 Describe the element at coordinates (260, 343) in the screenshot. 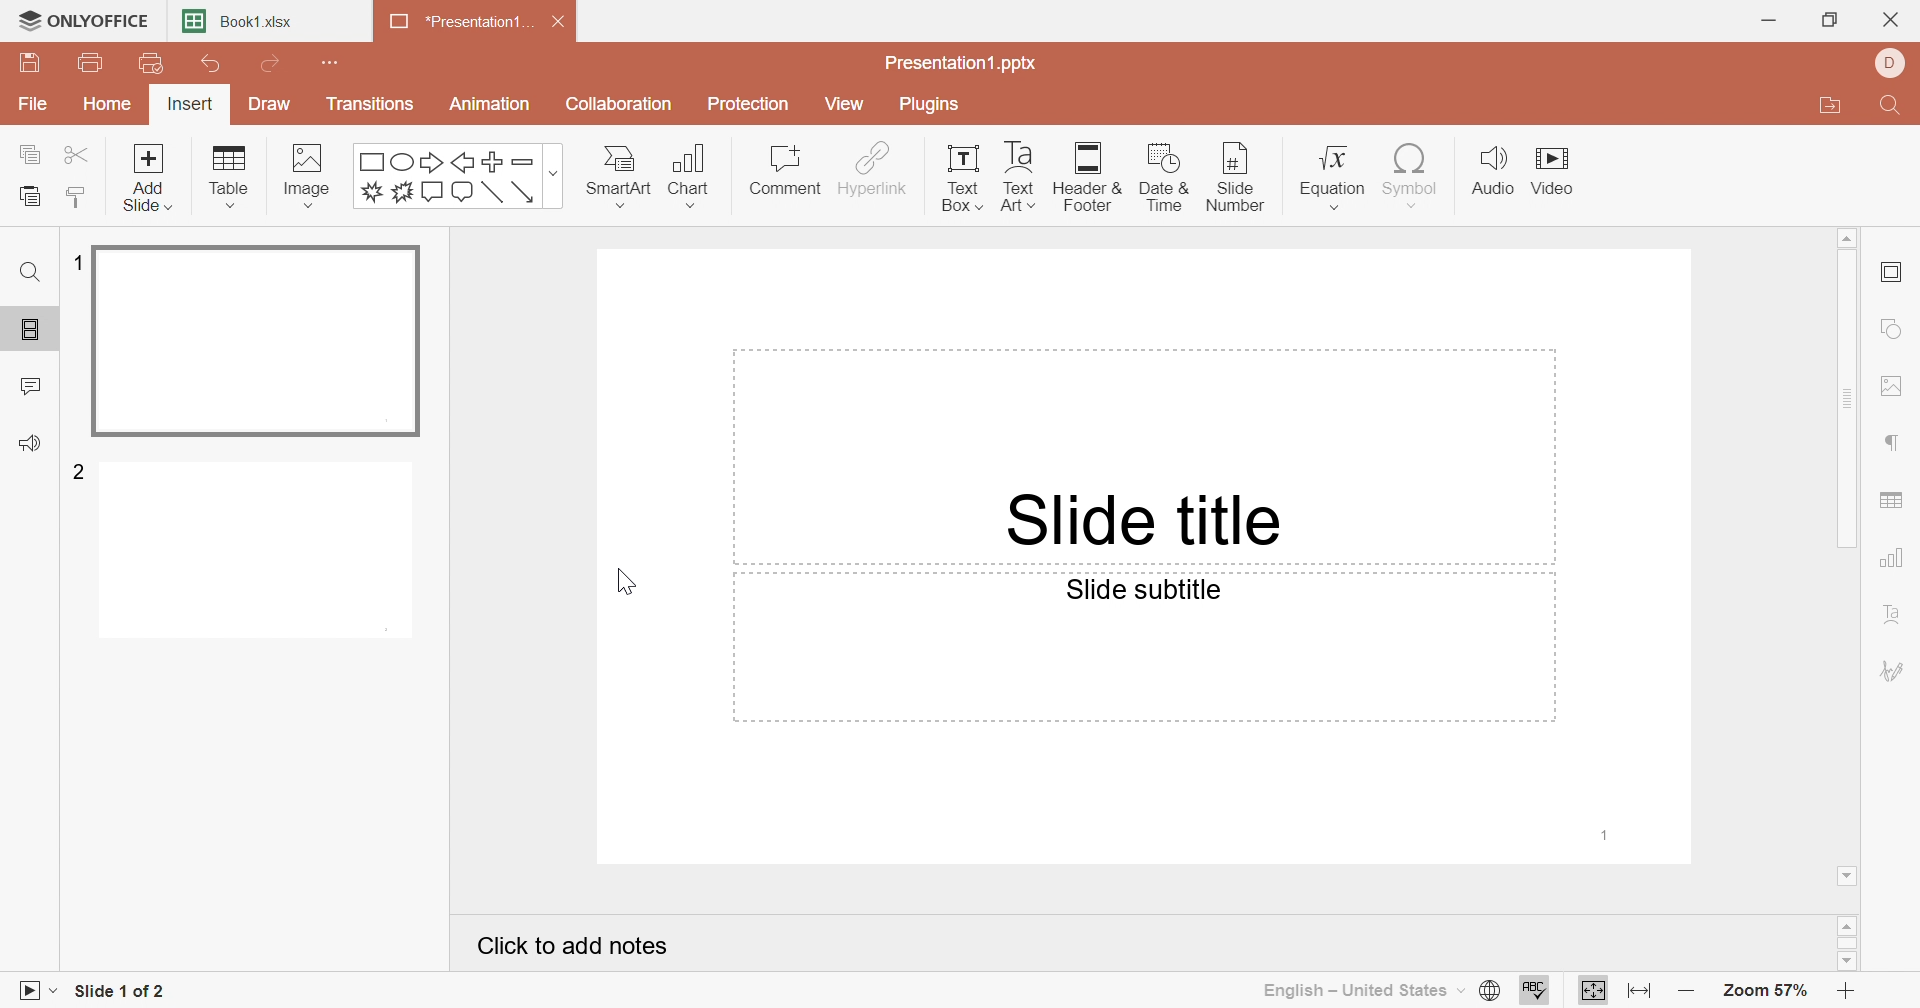

I see `Slide 1` at that location.